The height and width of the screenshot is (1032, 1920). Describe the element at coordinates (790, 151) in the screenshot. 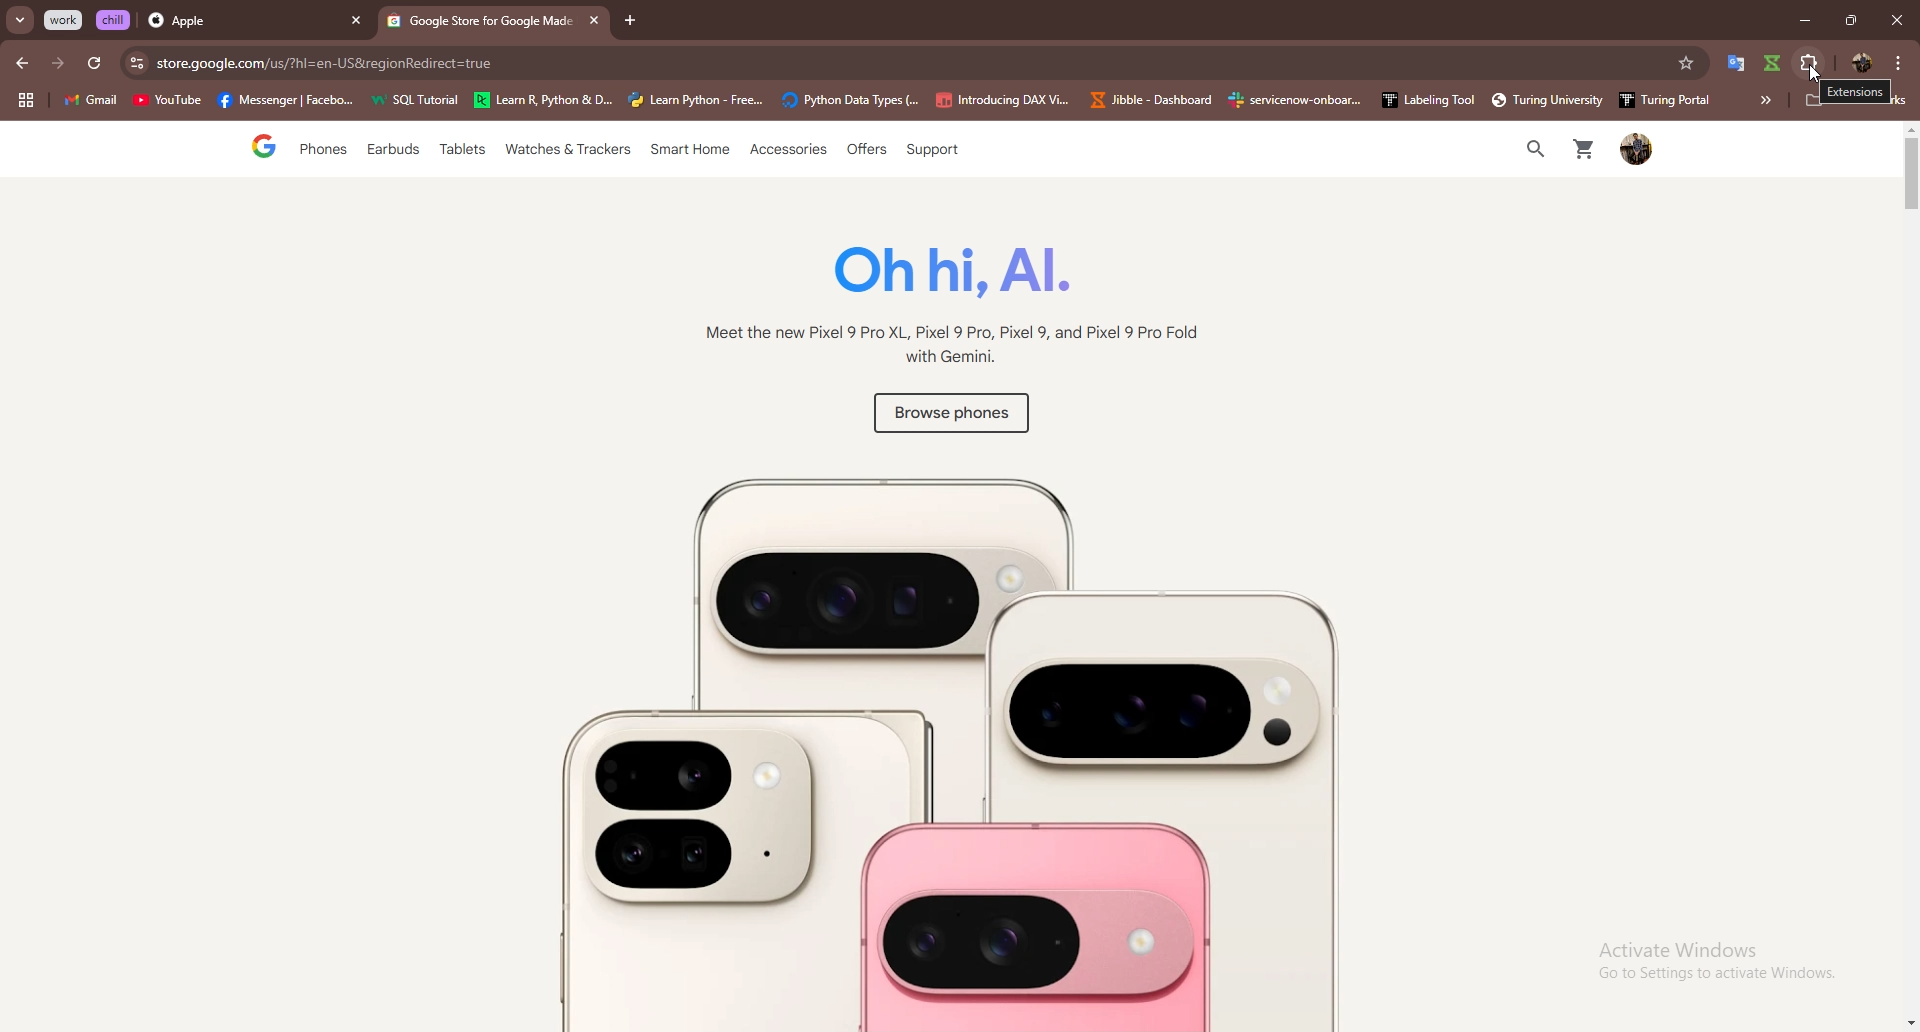

I see `Accessories` at that location.